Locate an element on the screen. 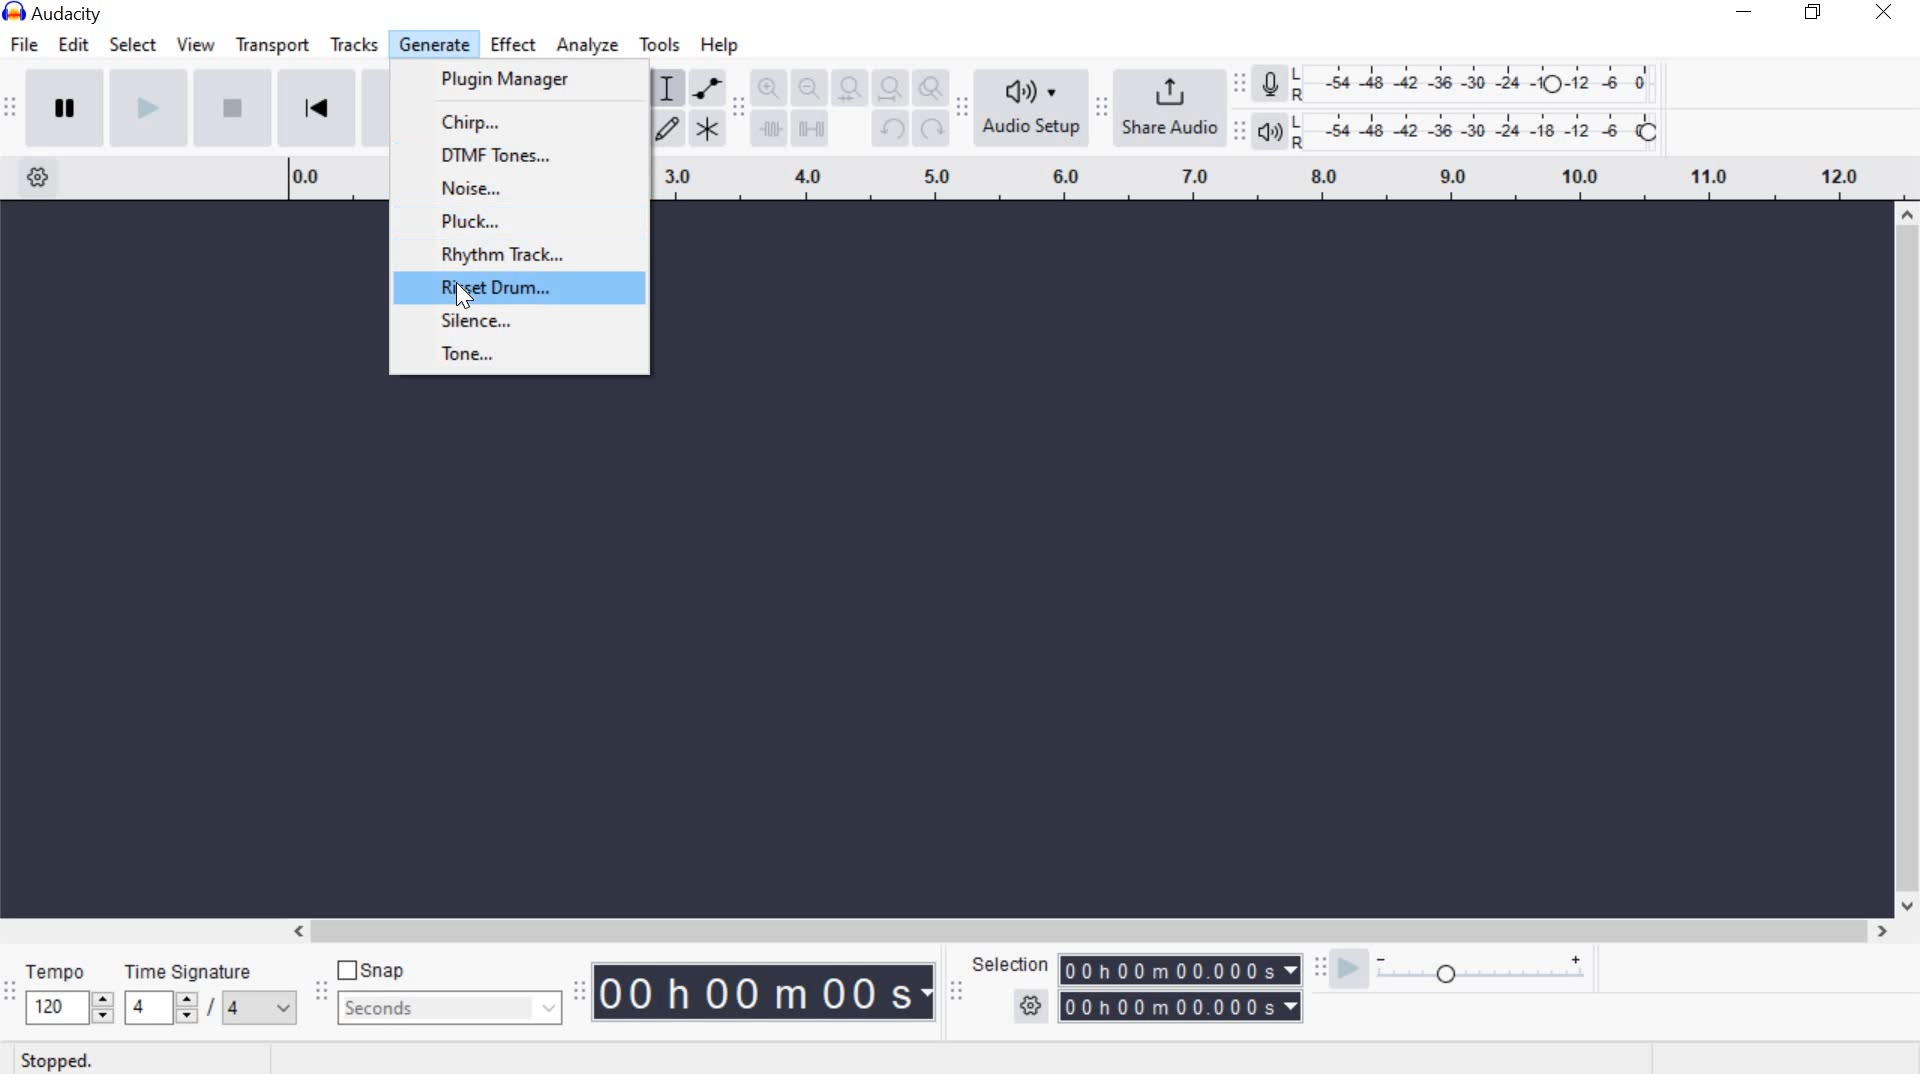 The image size is (1920, 1074). selection option is located at coordinates (1031, 1003).